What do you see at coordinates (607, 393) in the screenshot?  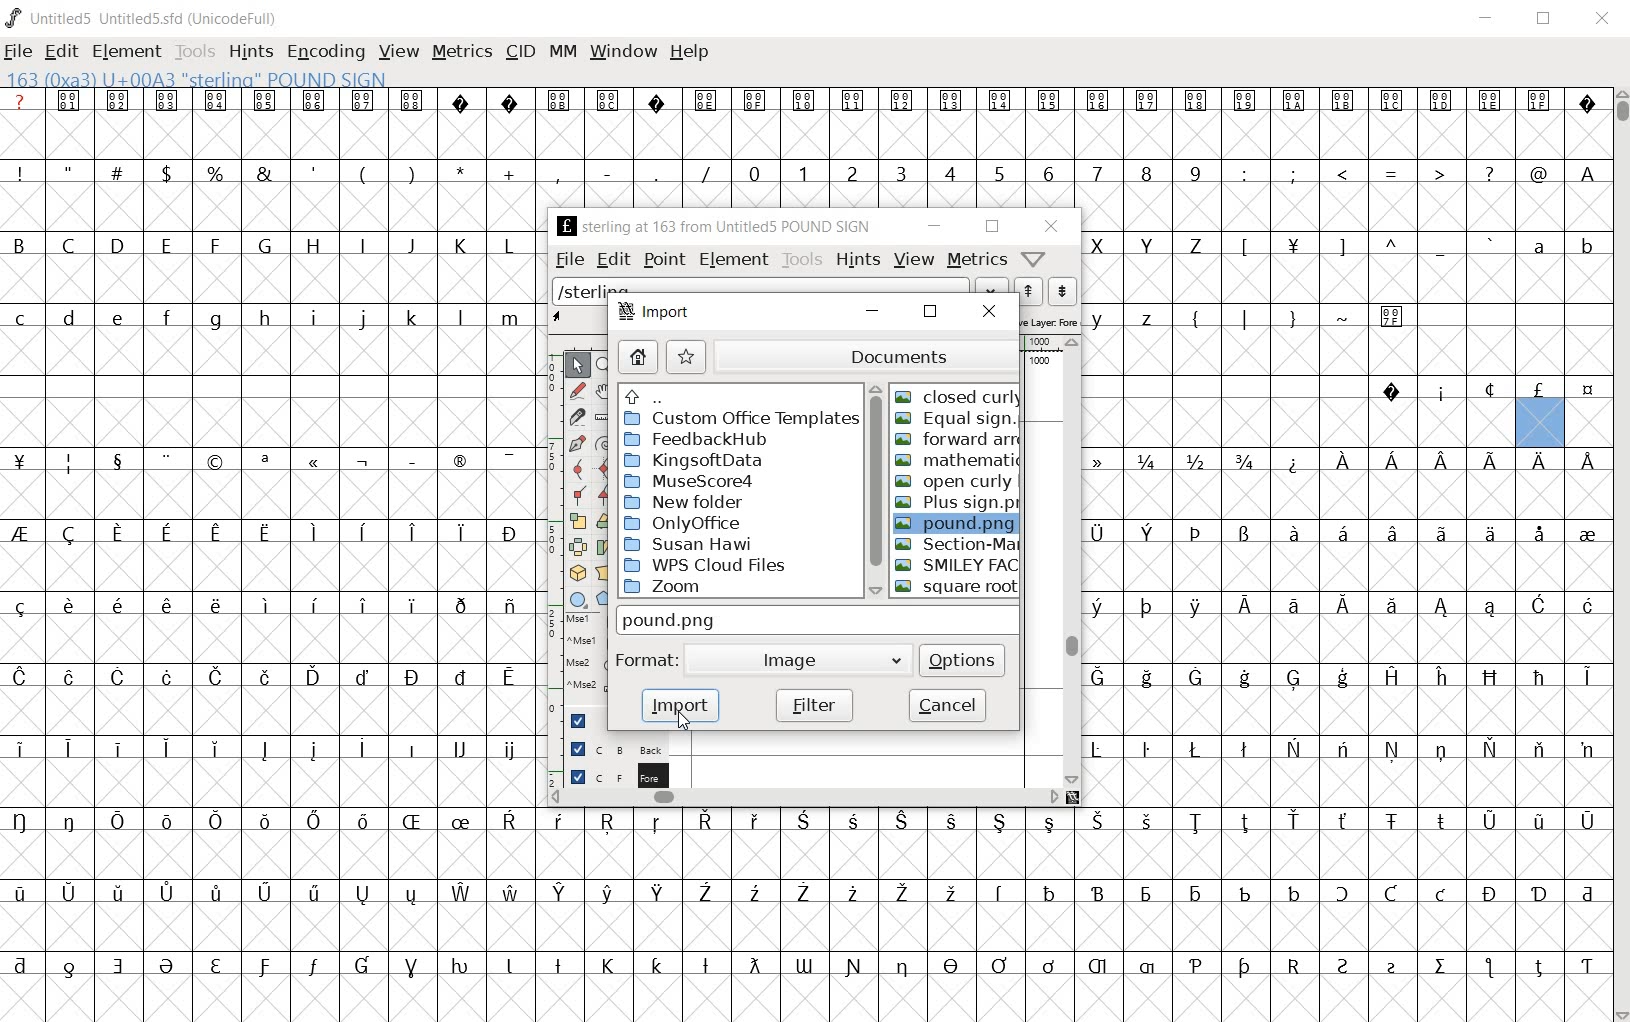 I see `pan` at bounding box center [607, 393].